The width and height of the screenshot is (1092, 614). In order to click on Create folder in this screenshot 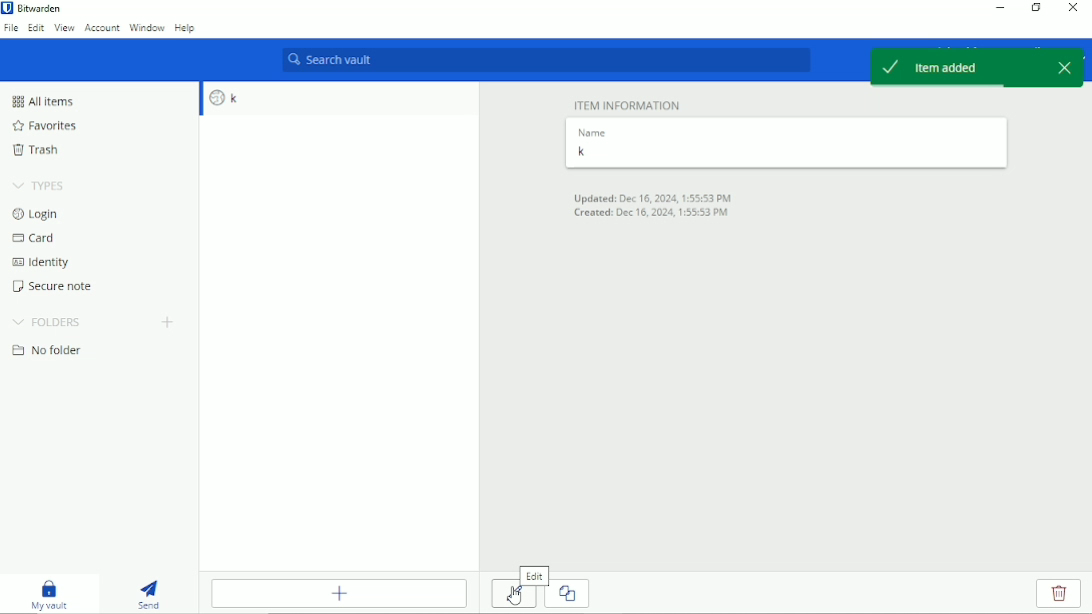, I will do `click(169, 323)`.